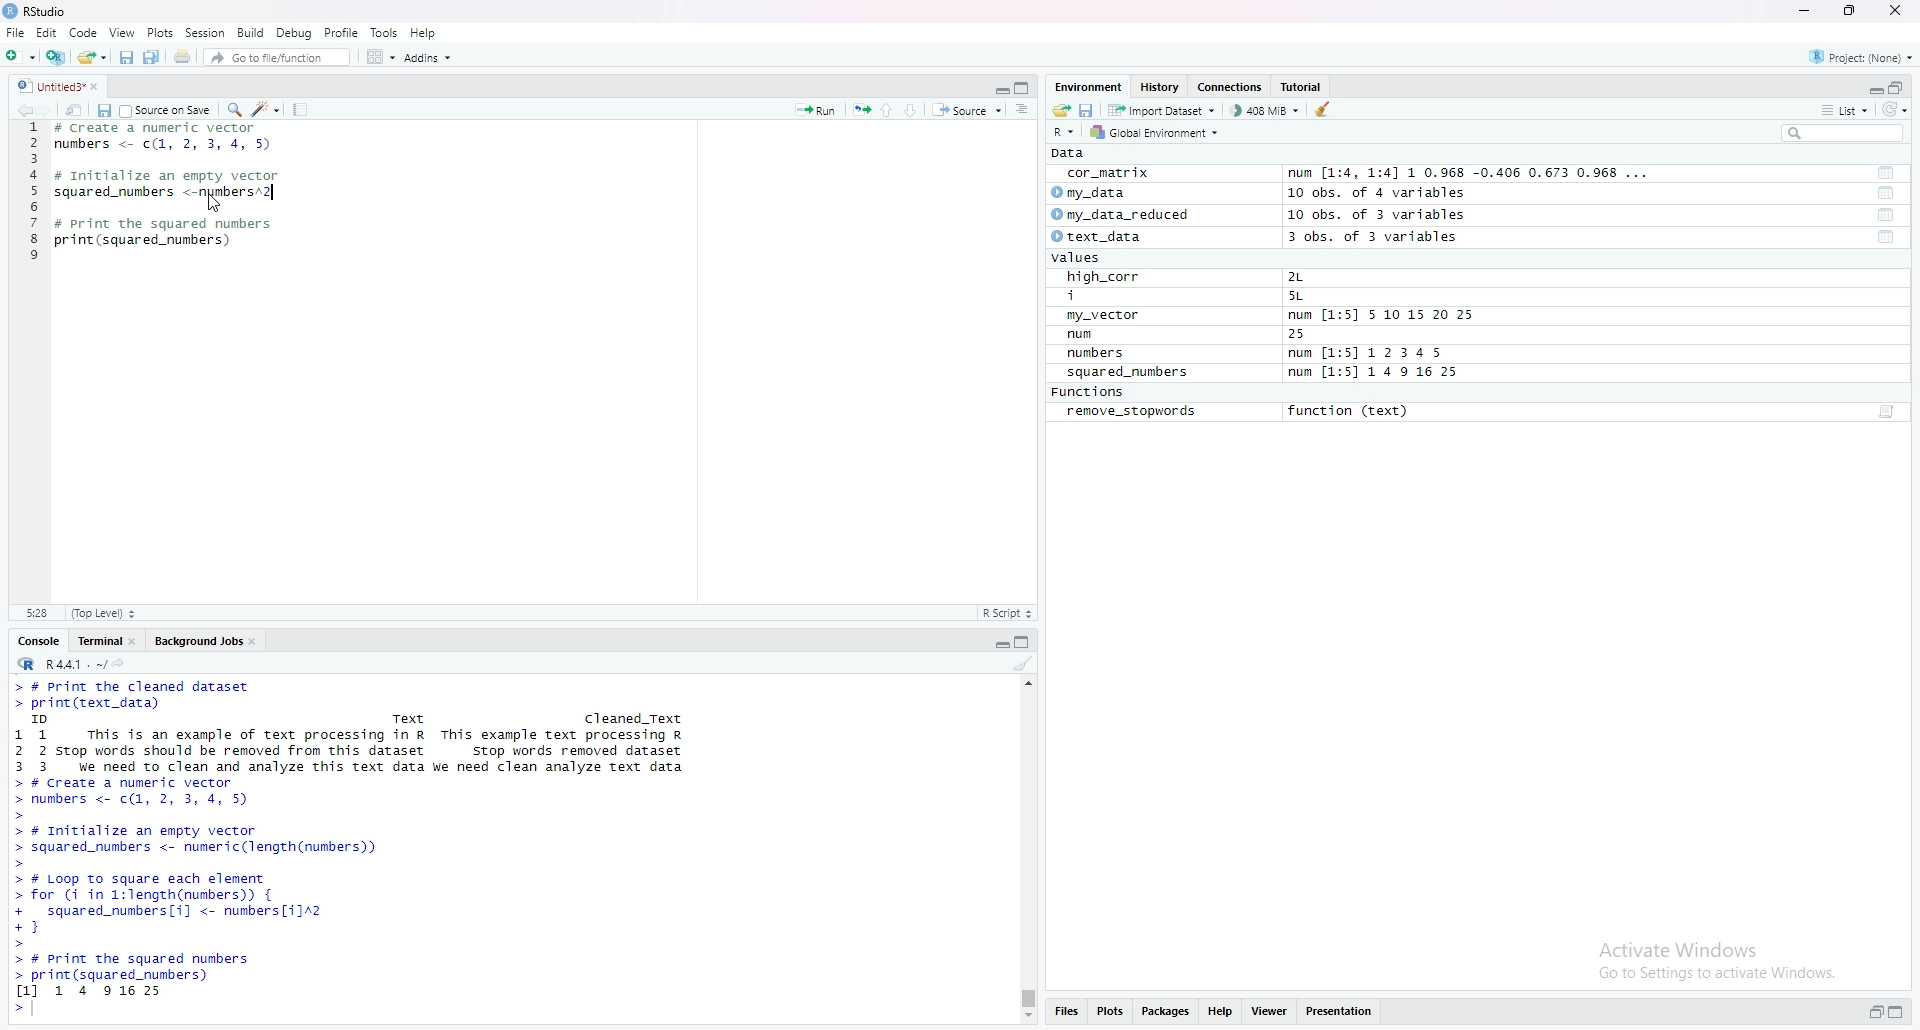 The image size is (1920, 1030). What do you see at coordinates (205, 32) in the screenshot?
I see `Session` at bounding box center [205, 32].